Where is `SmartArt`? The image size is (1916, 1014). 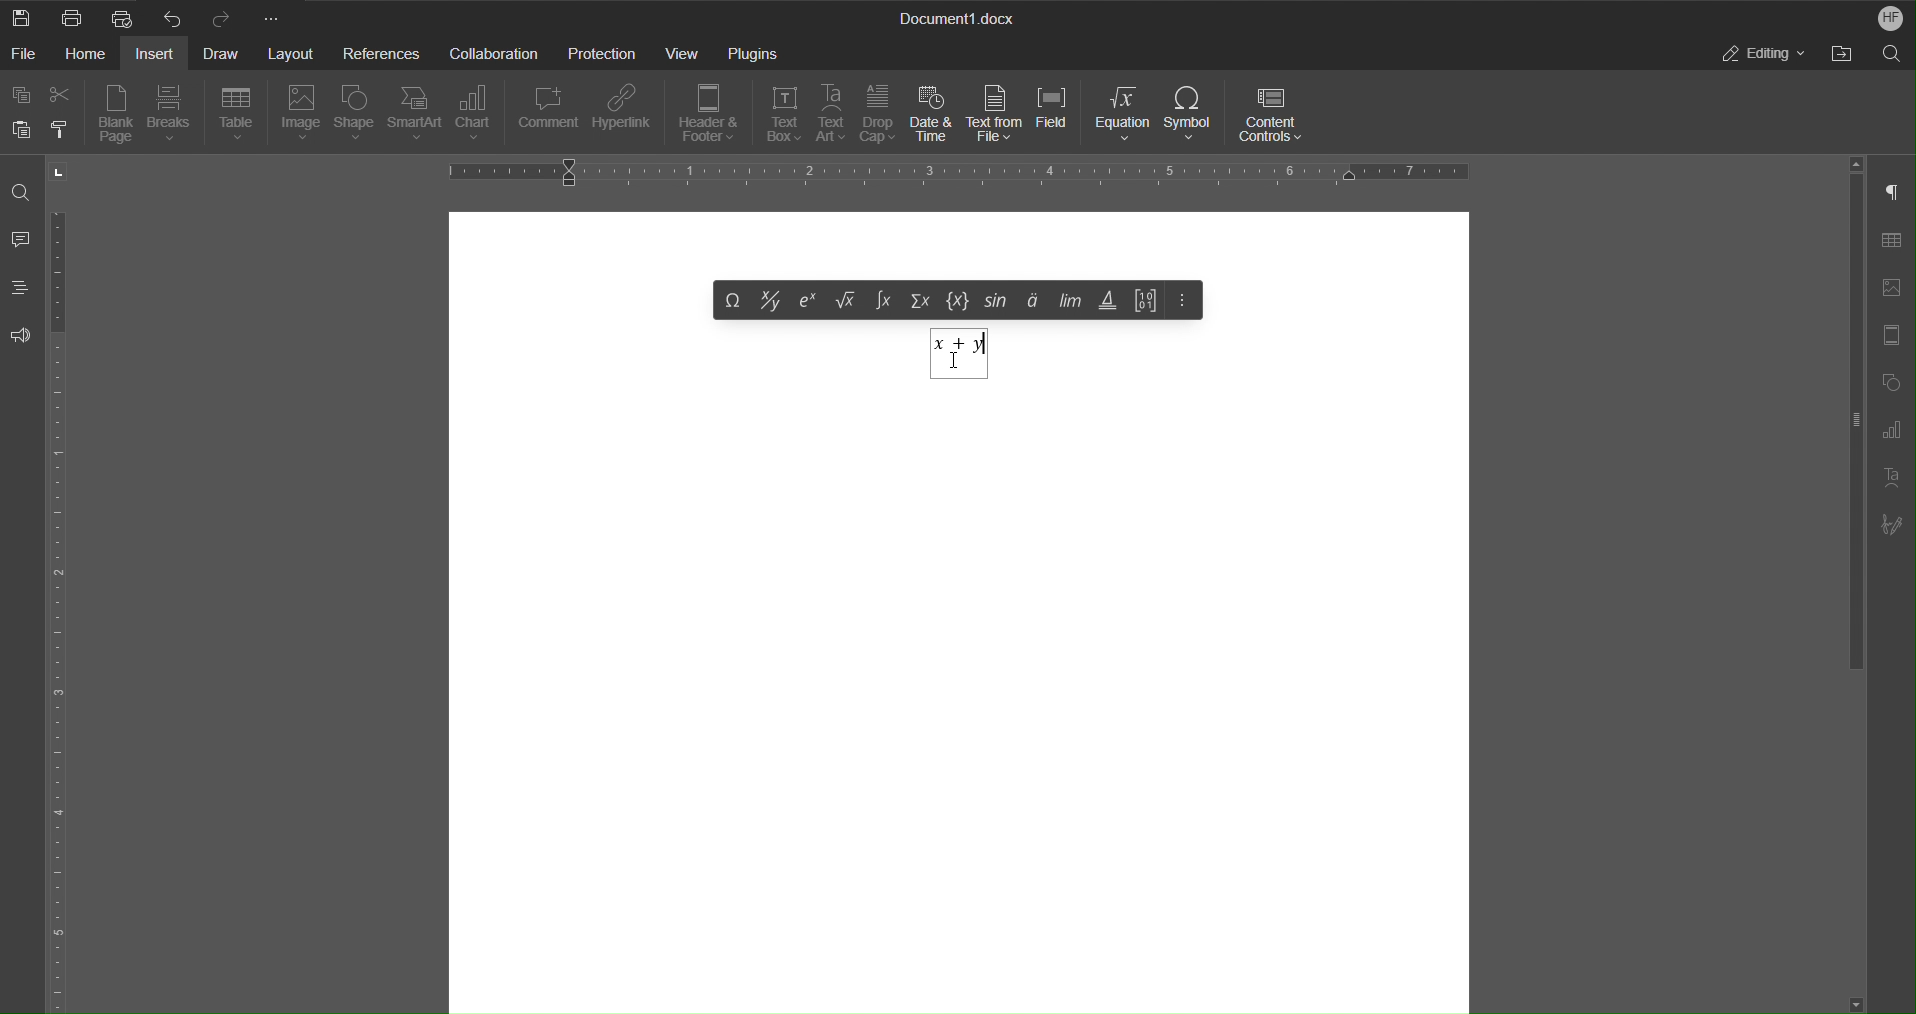 SmartArt is located at coordinates (415, 115).